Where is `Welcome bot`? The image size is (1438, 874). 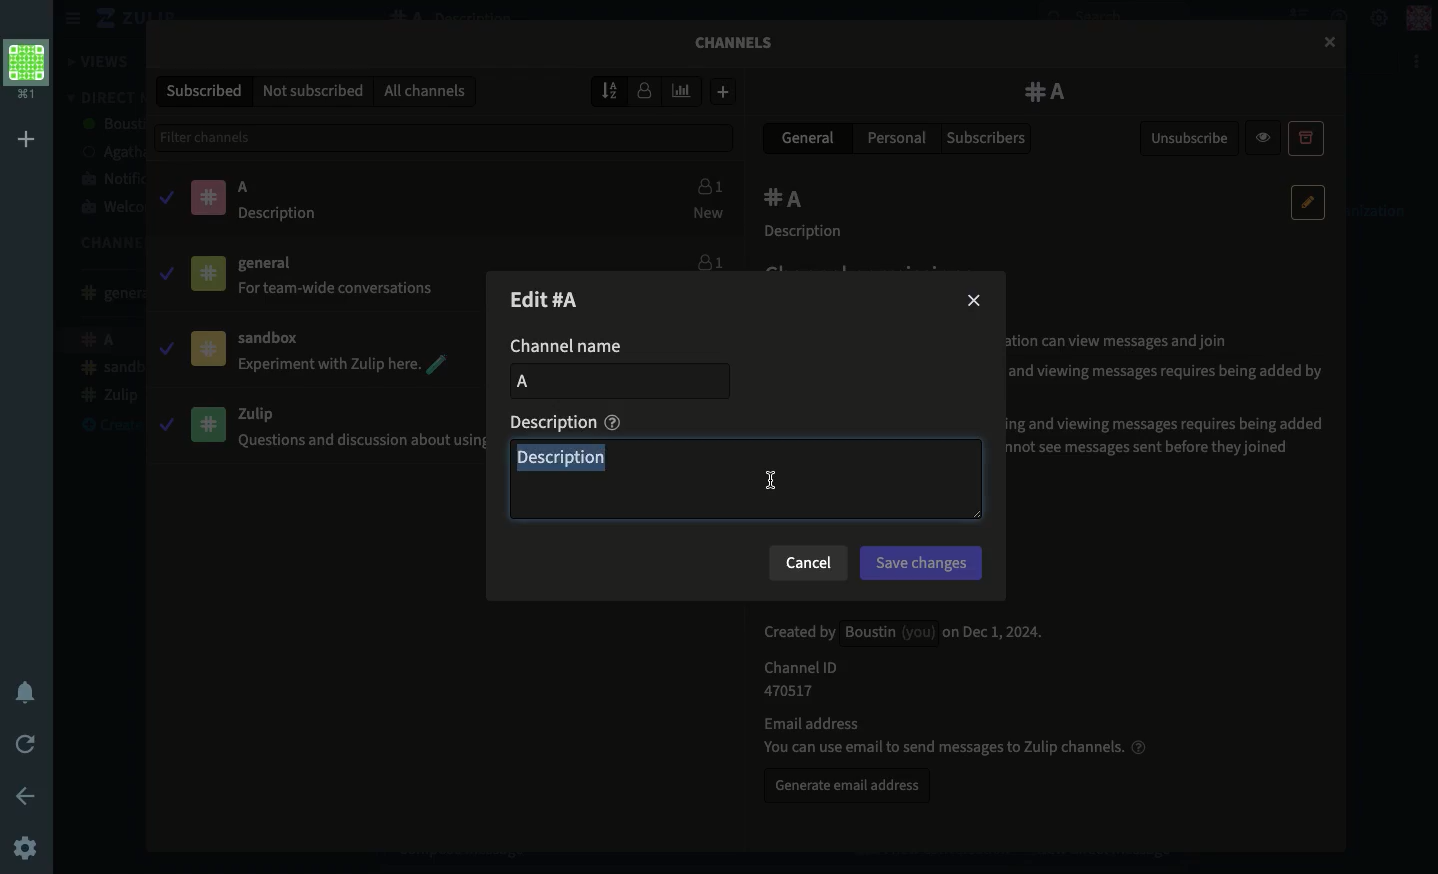
Welcome bot is located at coordinates (111, 208).